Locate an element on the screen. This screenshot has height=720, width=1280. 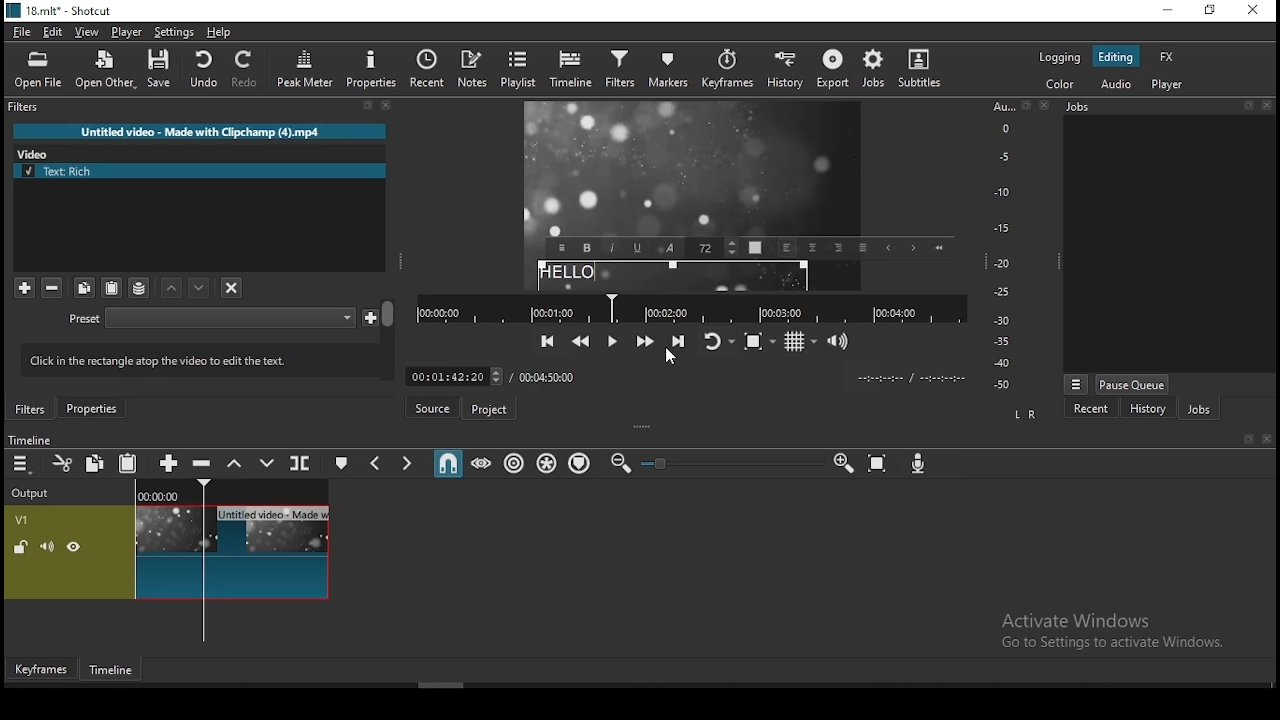
save filter sets is located at coordinates (139, 287).